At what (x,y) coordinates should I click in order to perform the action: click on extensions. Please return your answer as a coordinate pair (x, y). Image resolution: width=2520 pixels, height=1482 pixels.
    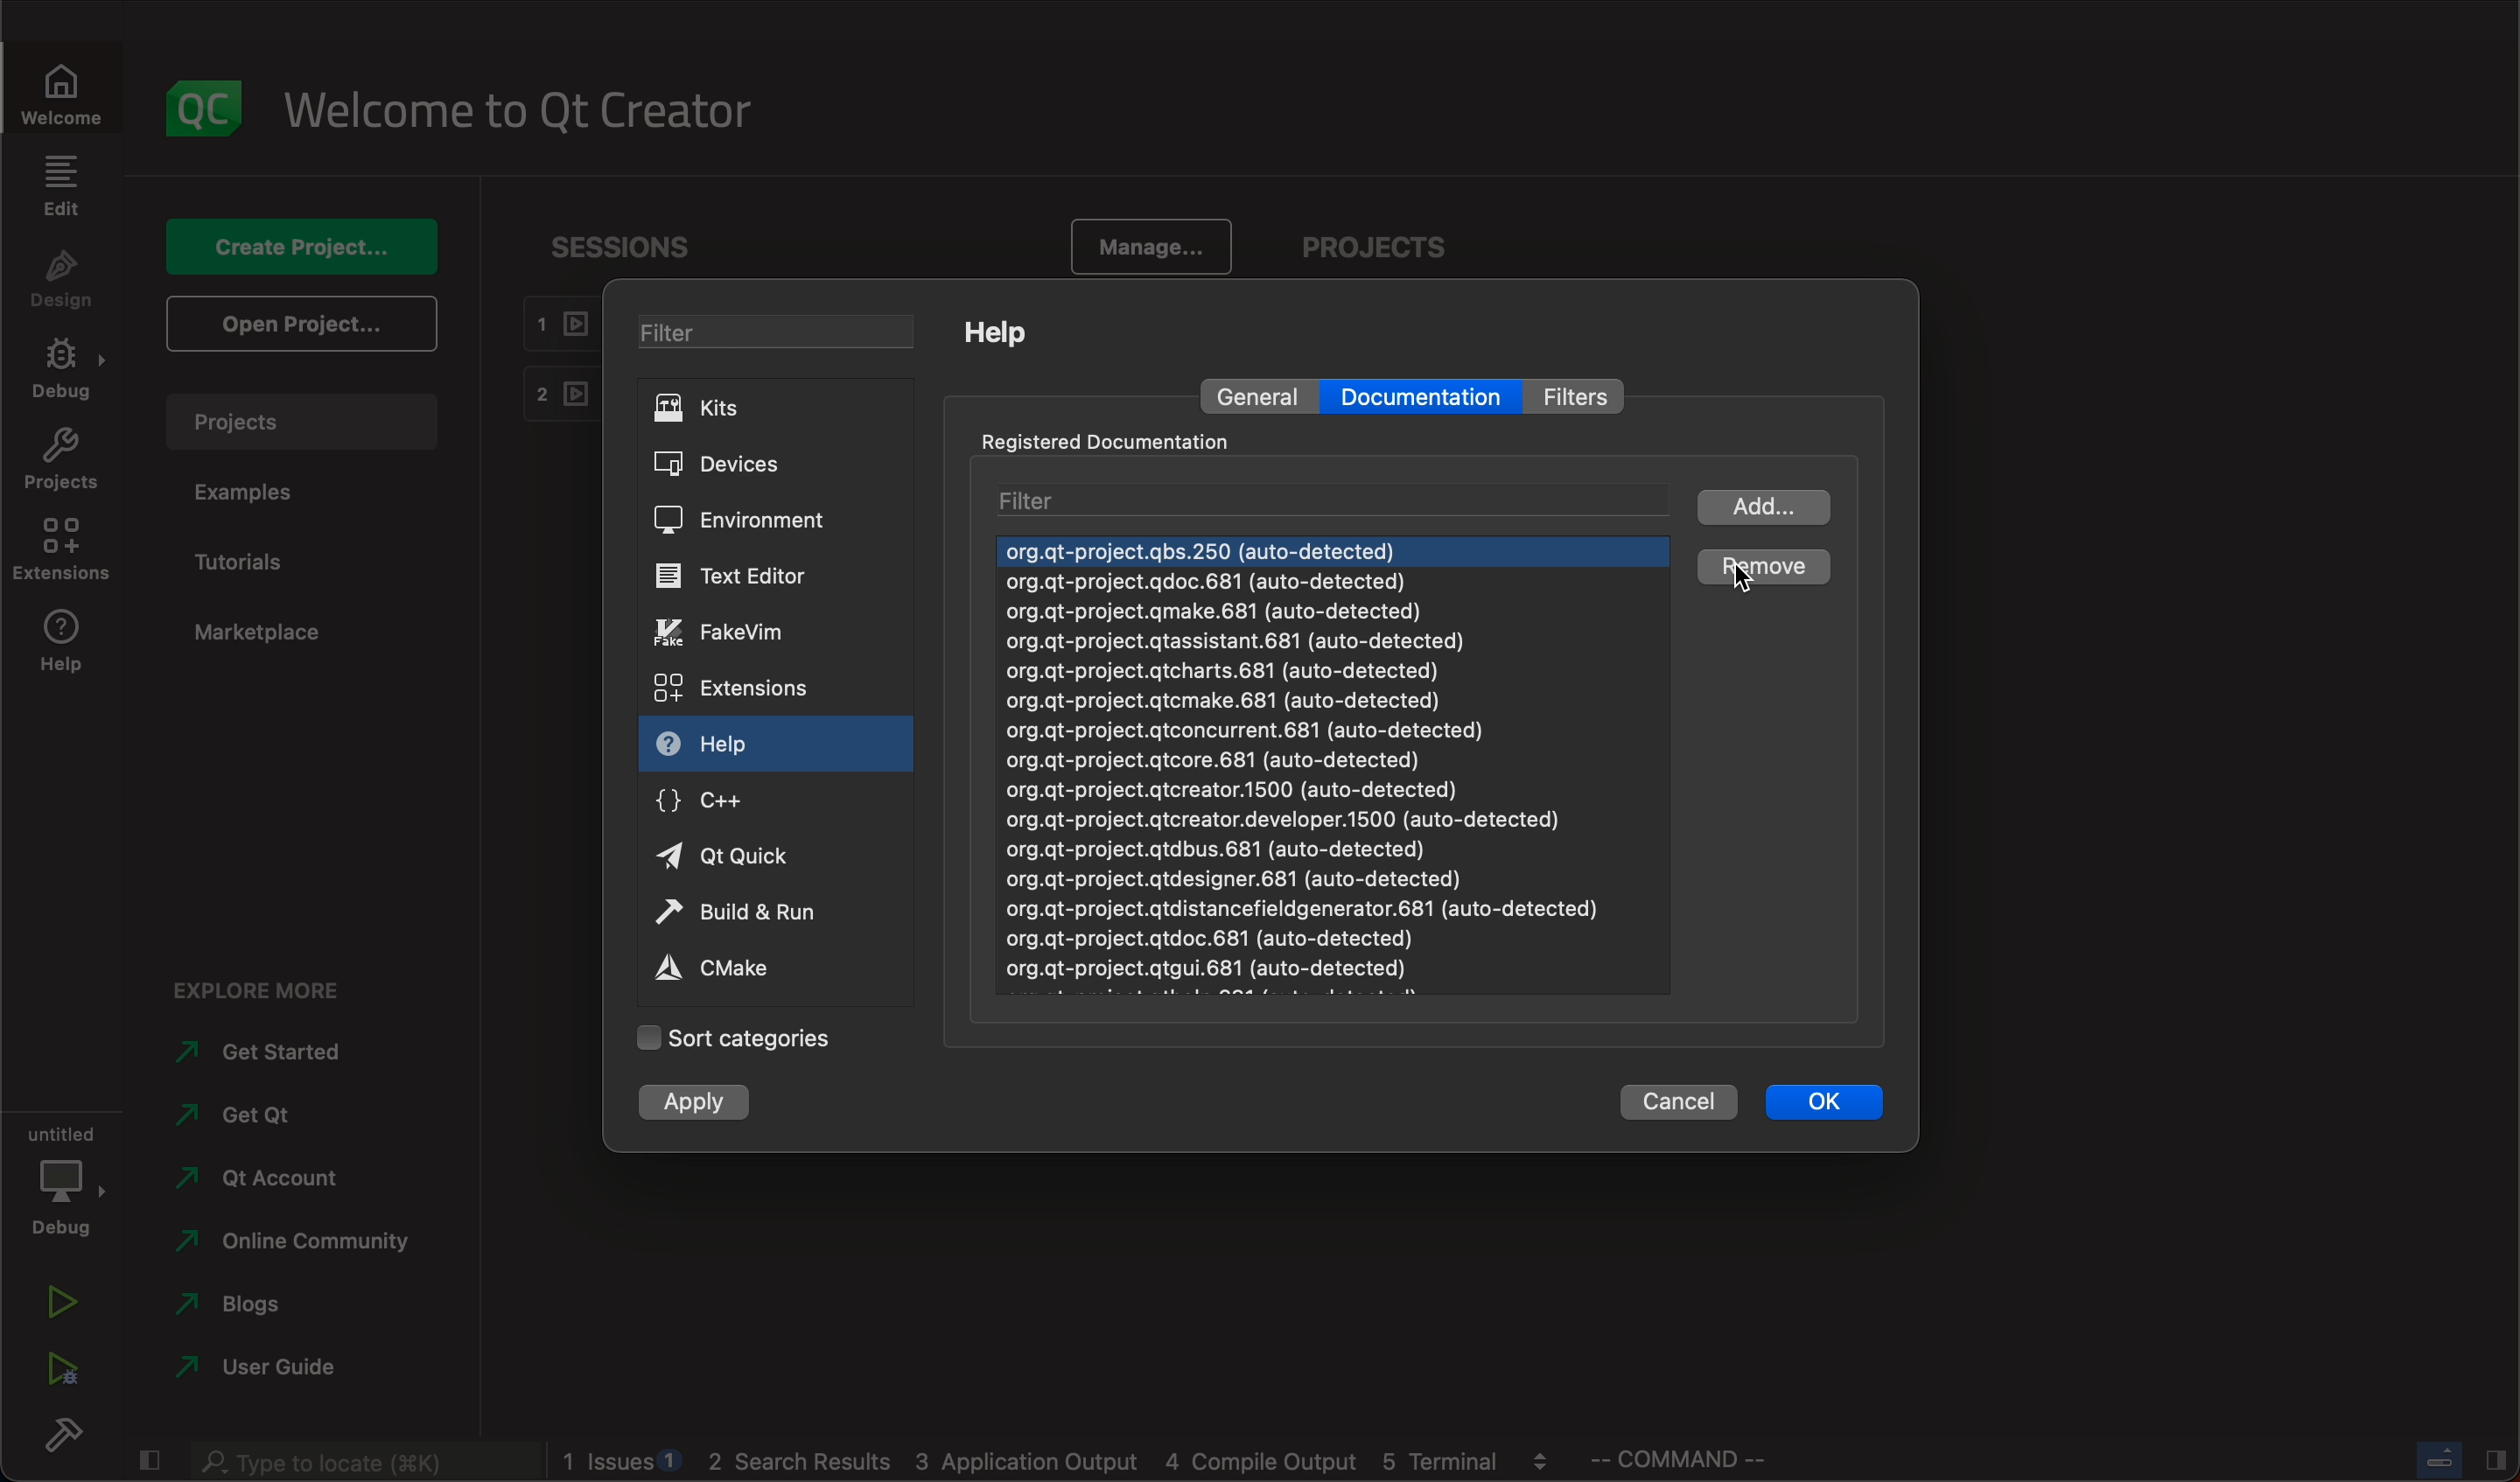
    Looking at the image, I should click on (735, 686).